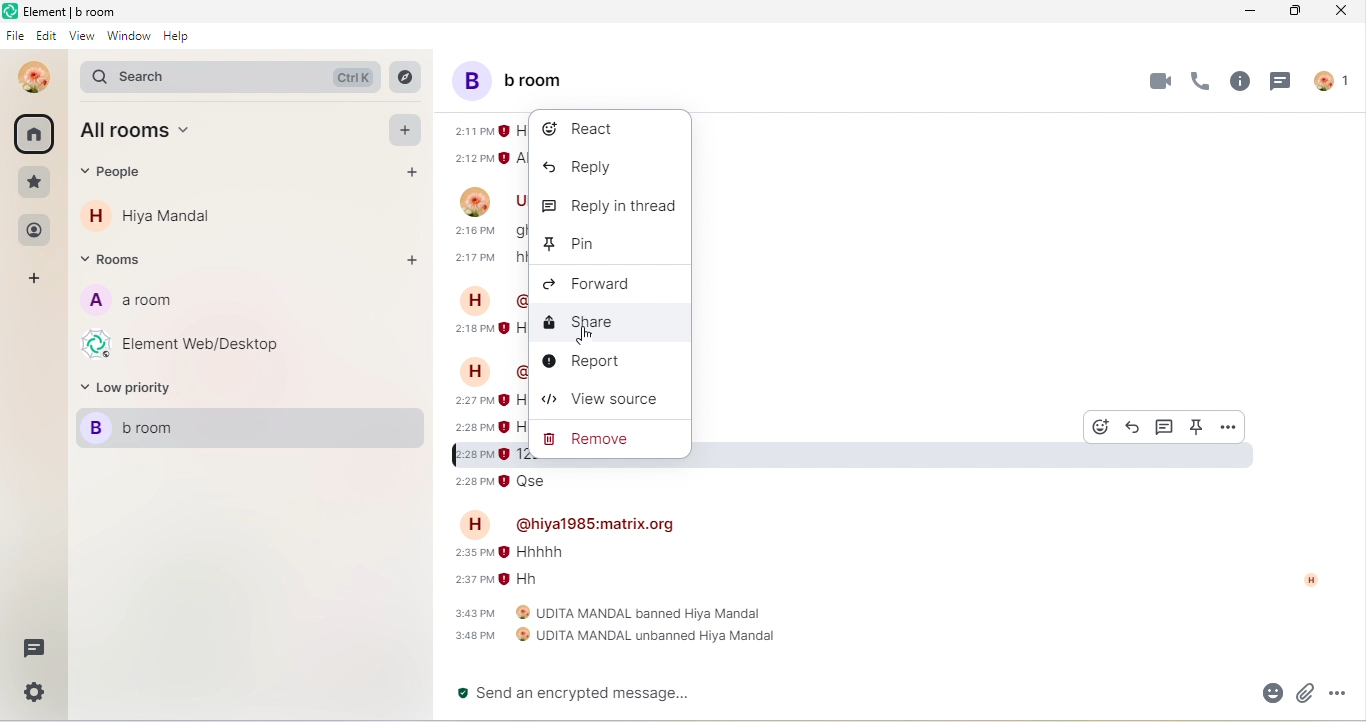 This screenshot has height=722, width=1366. Describe the element at coordinates (34, 231) in the screenshot. I see `people` at that location.